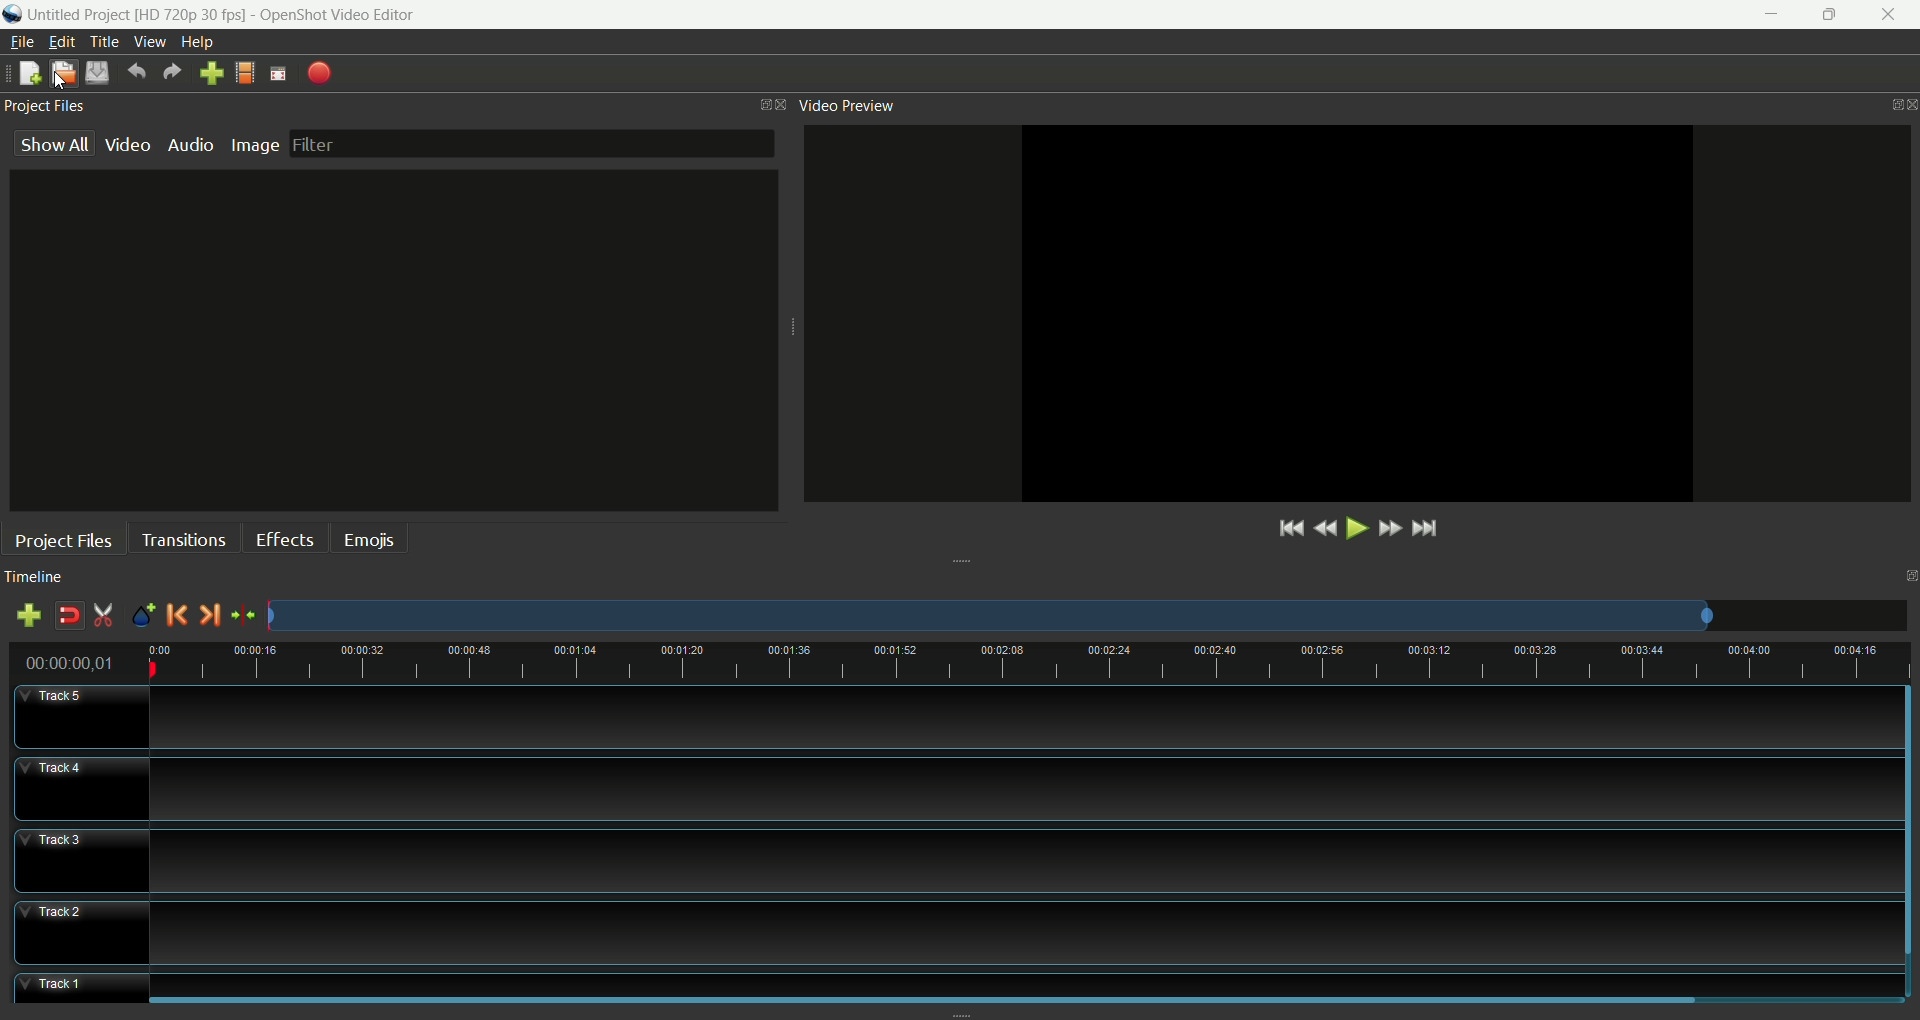 The image size is (1920, 1020). I want to click on Close, so click(777, 100).